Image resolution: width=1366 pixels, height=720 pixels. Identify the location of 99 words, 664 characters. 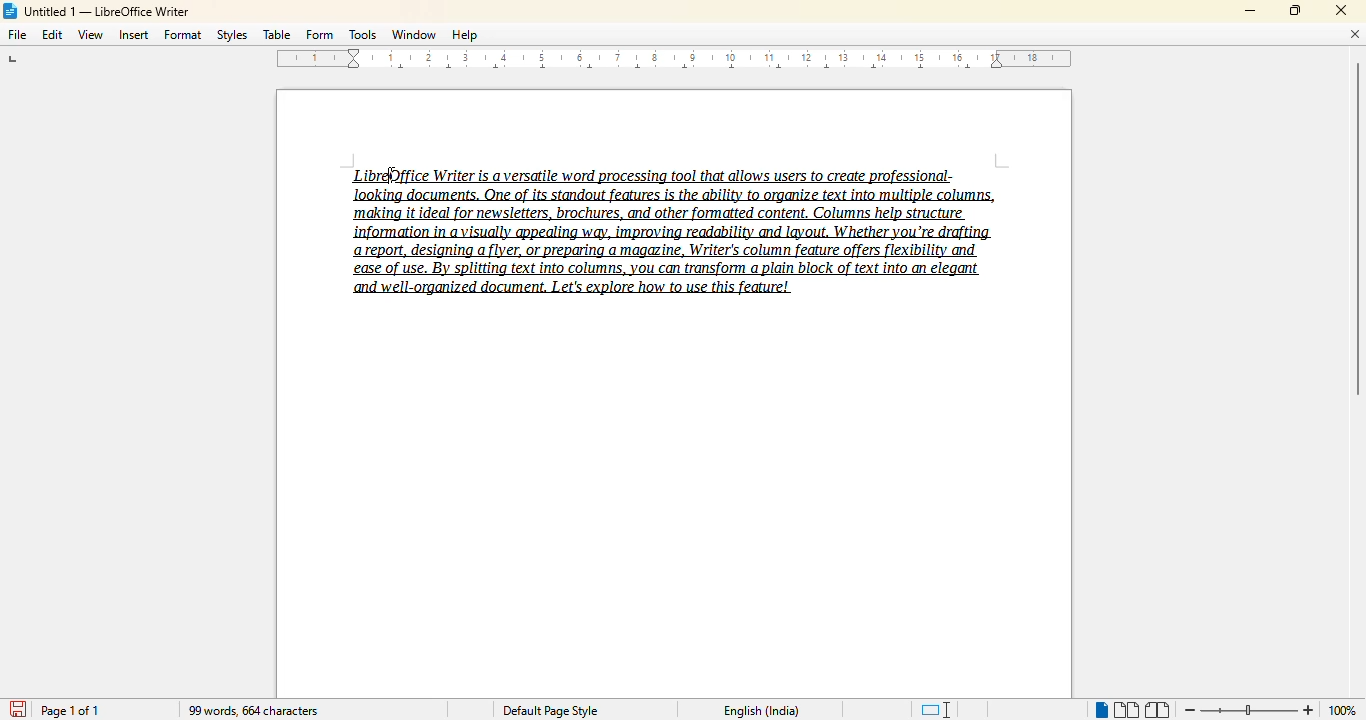
(254, 711).